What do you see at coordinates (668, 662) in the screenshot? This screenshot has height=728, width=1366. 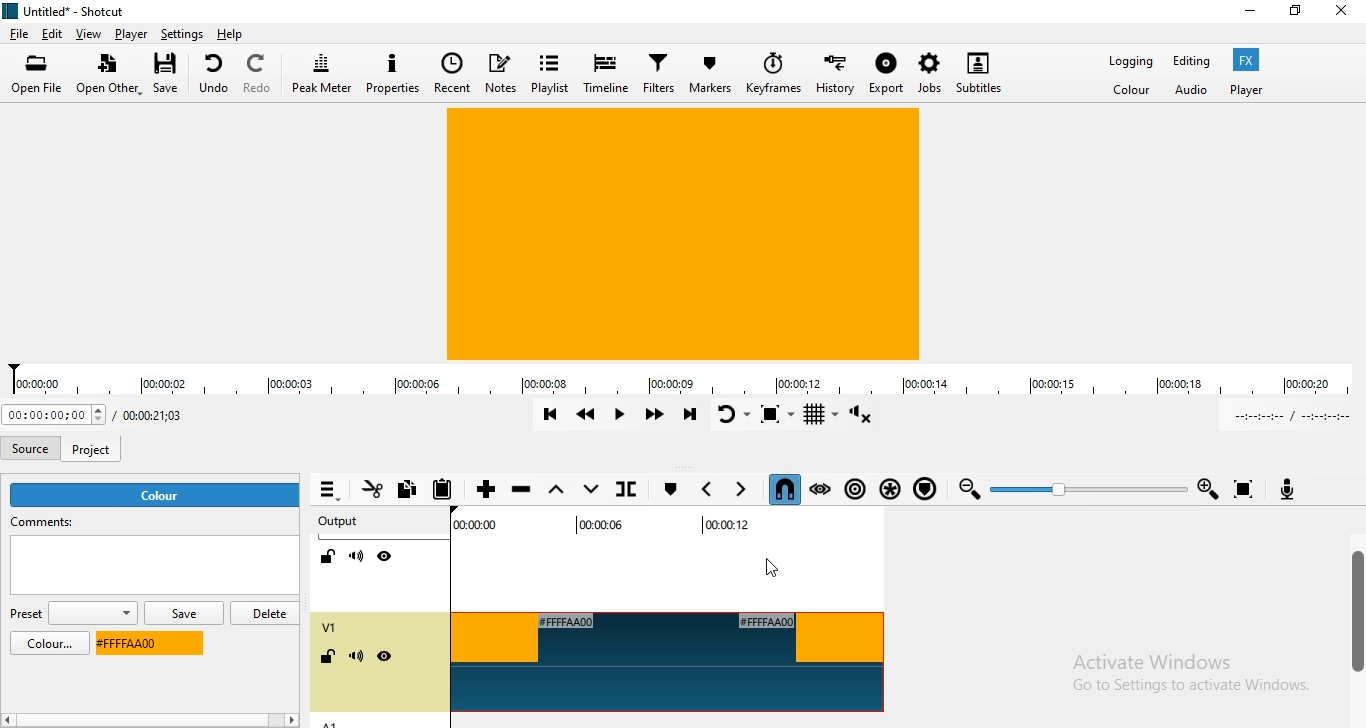 I see `video` at bounding box center [668, 662].